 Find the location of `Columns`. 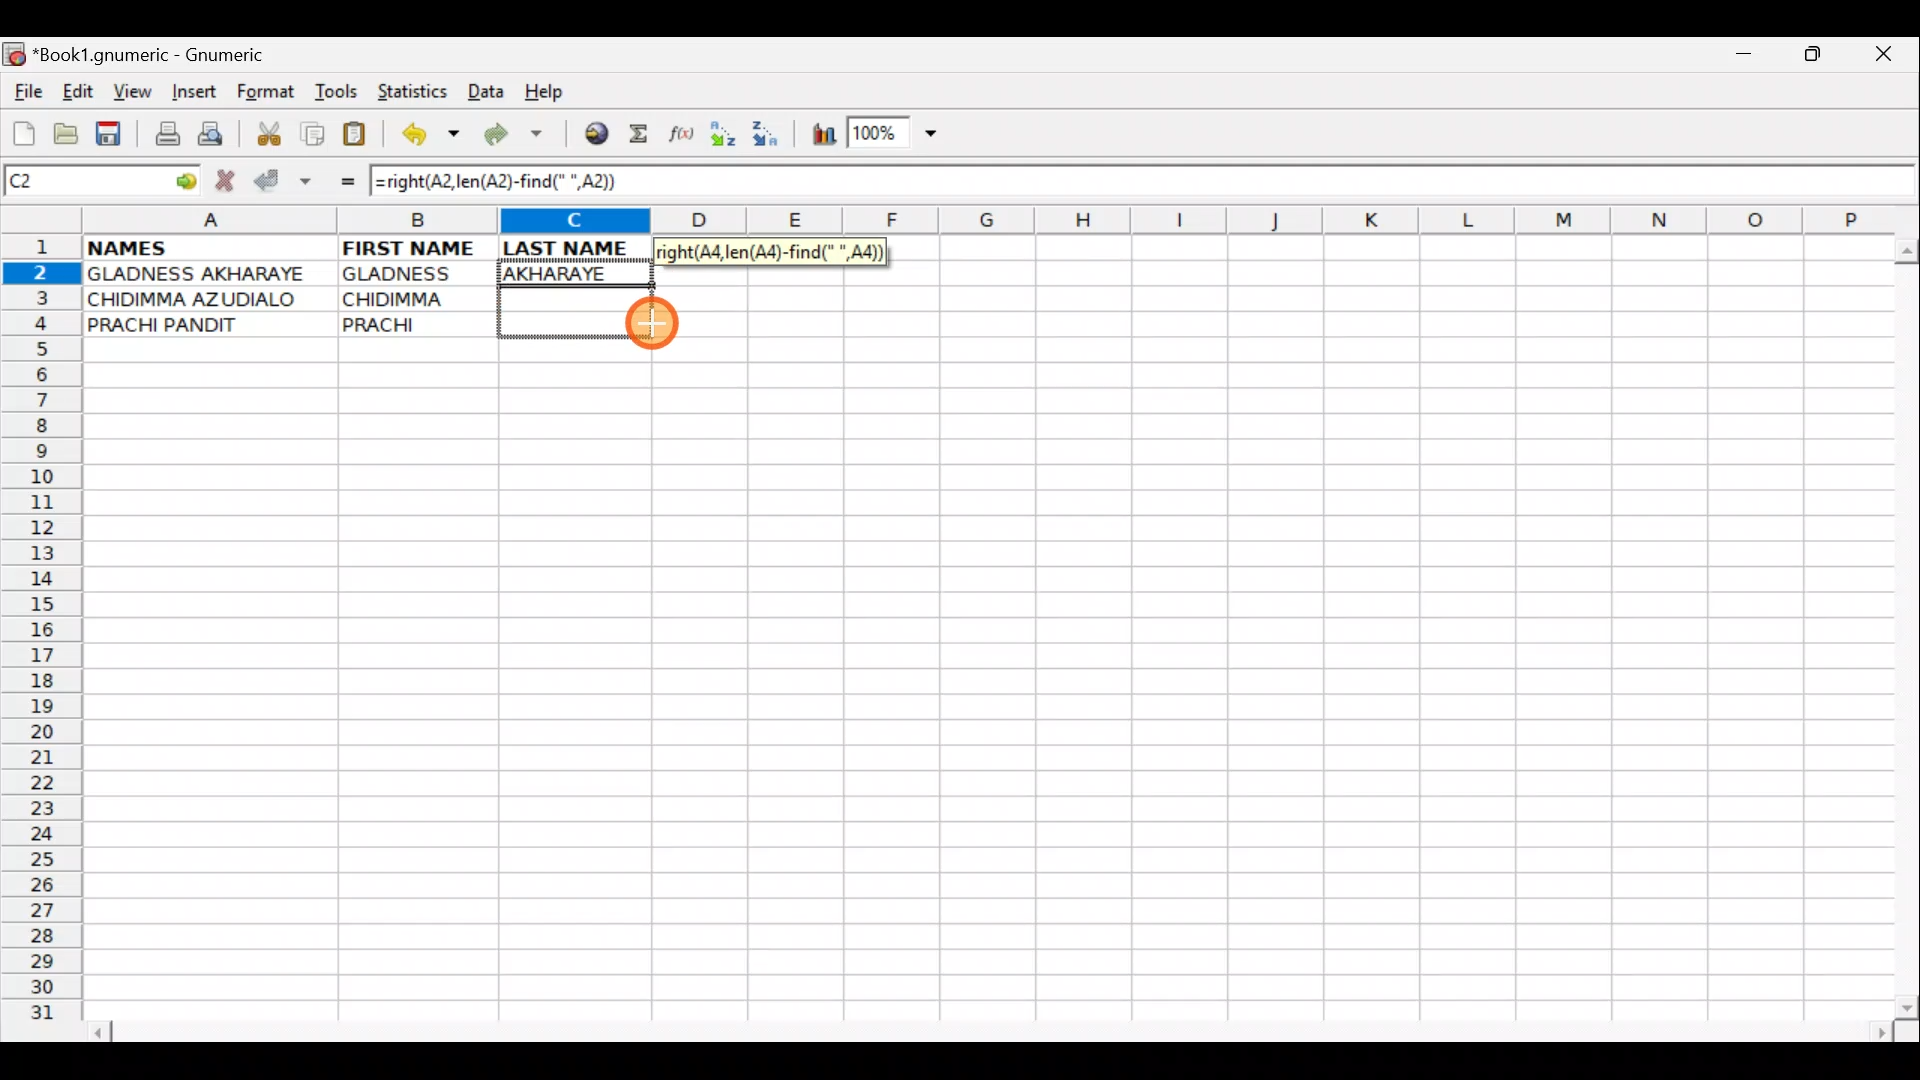

Columns is located at coordinates (977, 222).